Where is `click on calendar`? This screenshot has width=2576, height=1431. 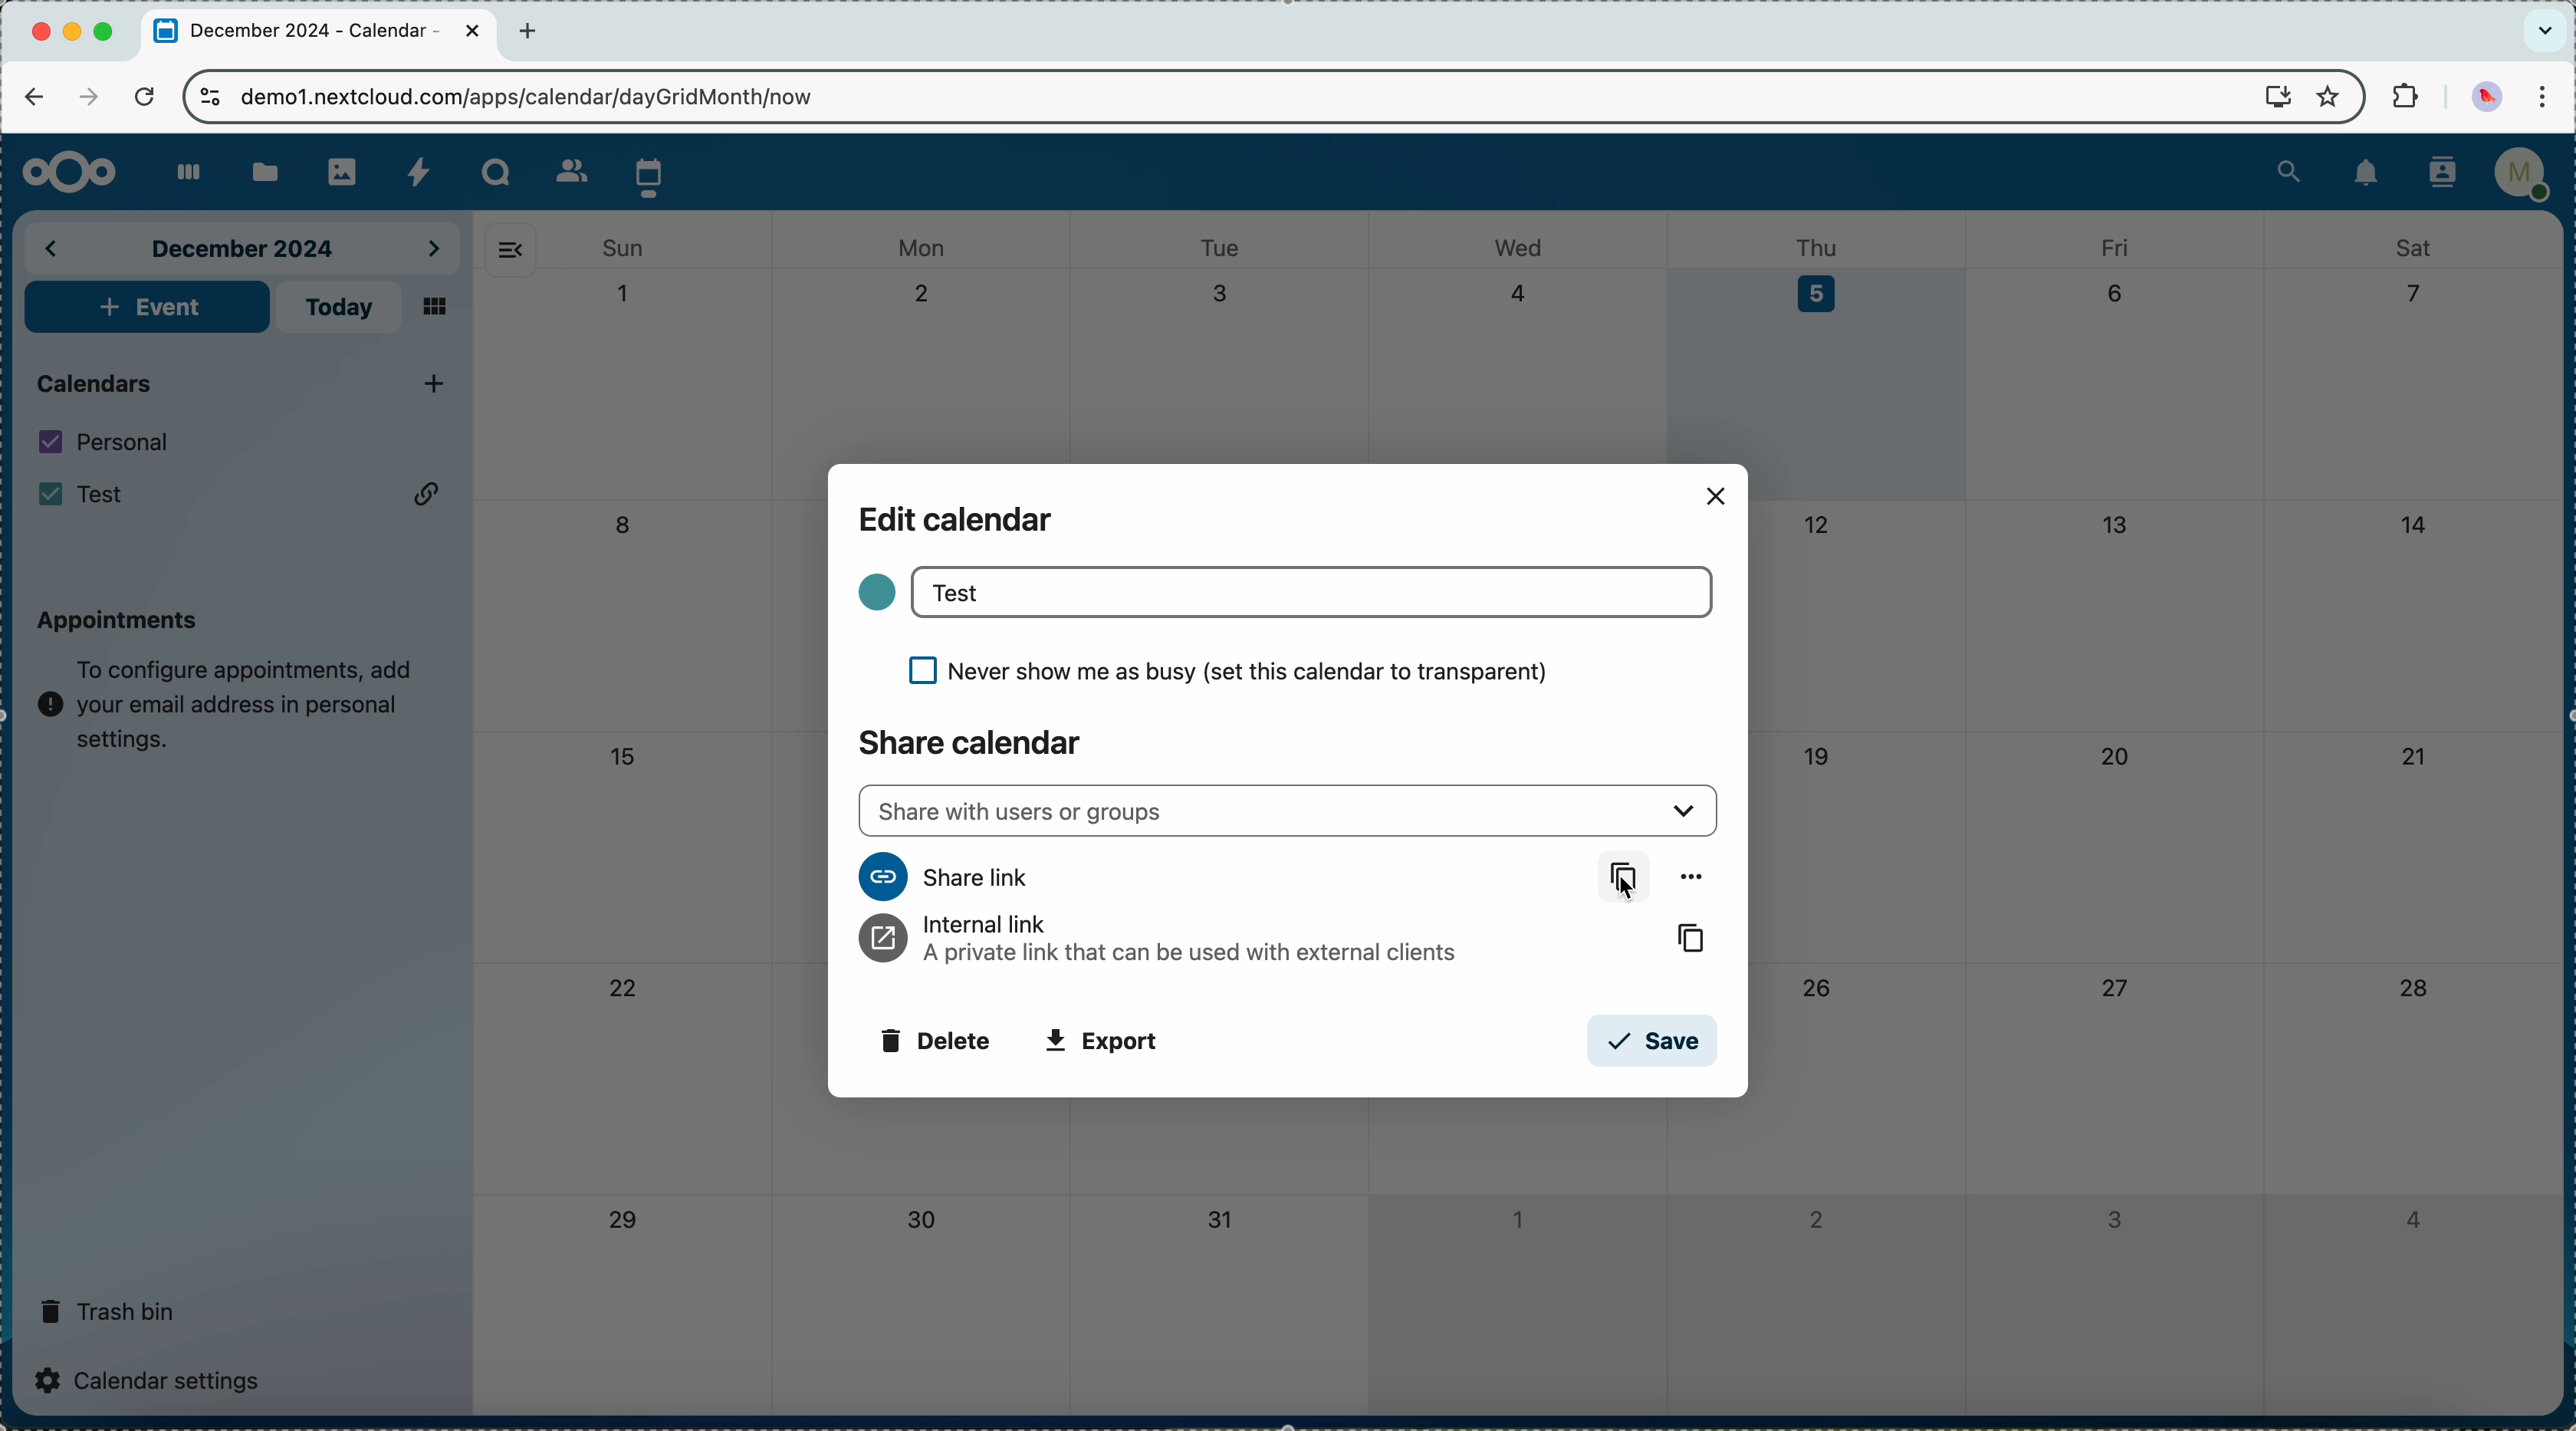 click on calendar is located at coordinates (650, 174).